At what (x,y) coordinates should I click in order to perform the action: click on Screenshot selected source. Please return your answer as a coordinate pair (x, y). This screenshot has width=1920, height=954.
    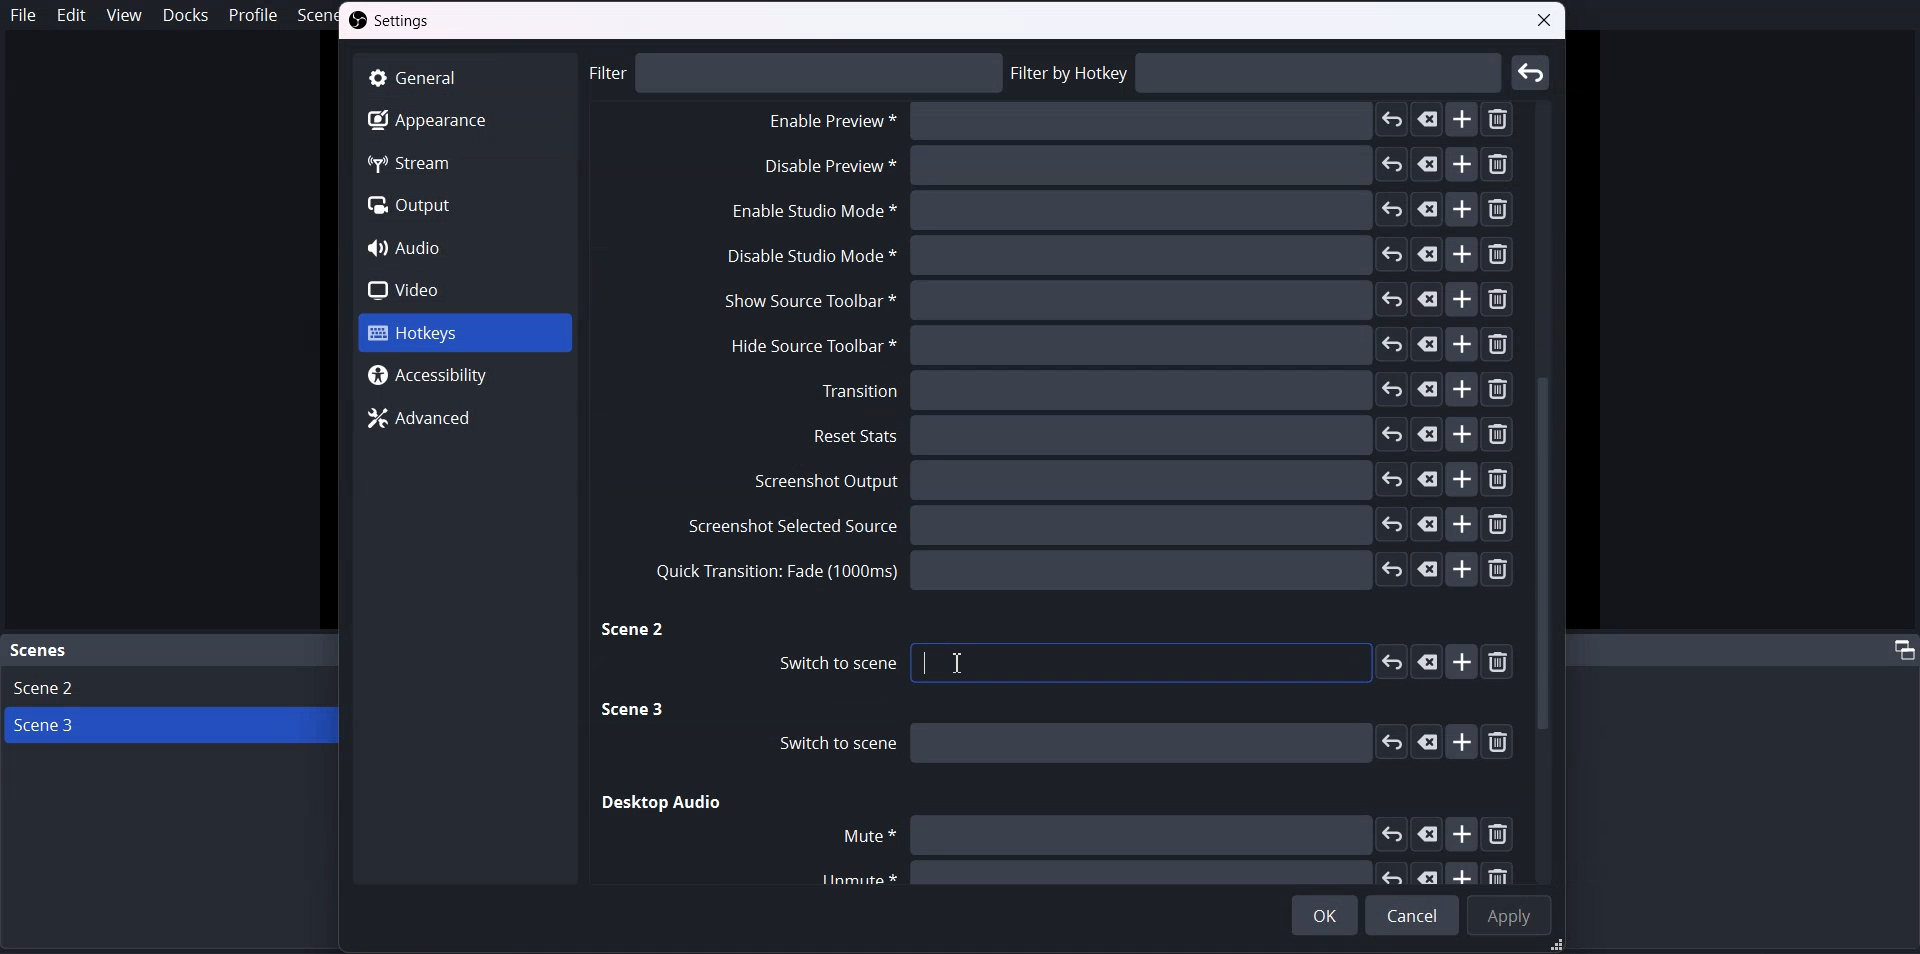
    Looking at the image, I should click on (1096, 524).